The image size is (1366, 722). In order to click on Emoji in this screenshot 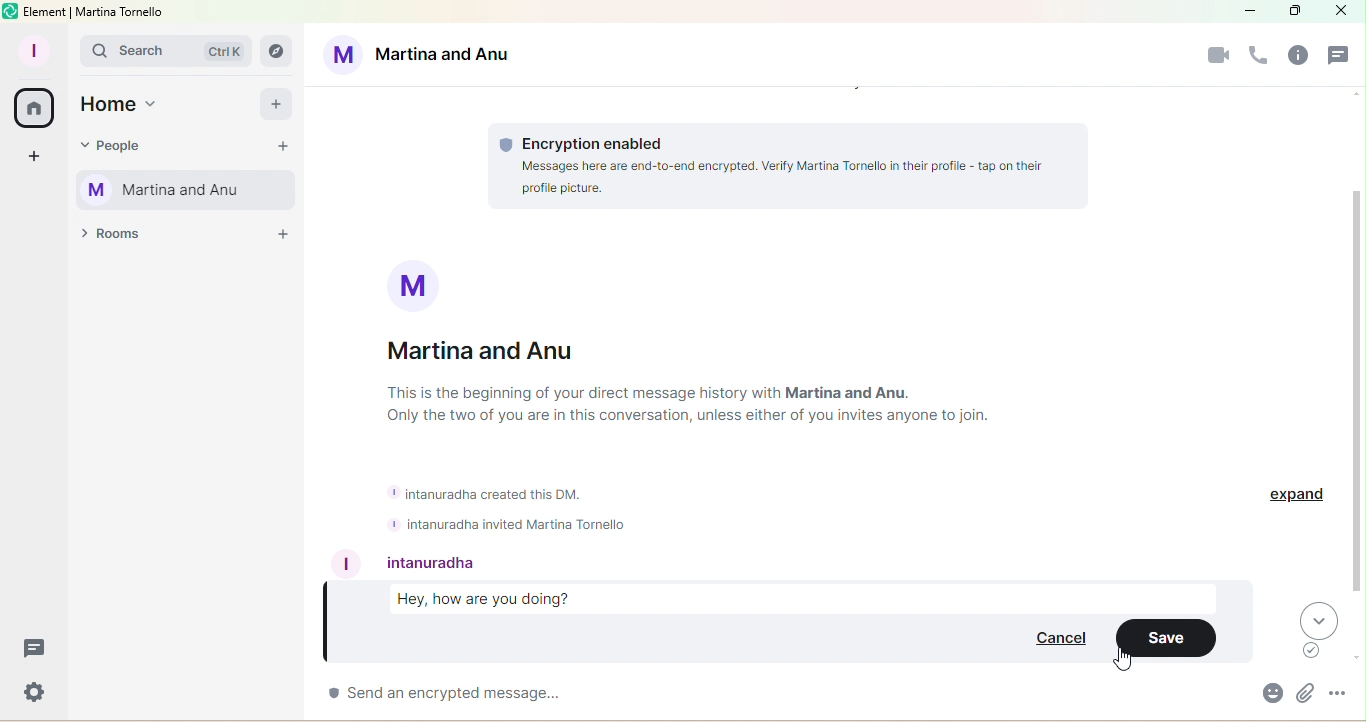, I will do `click(1270, 697)`.